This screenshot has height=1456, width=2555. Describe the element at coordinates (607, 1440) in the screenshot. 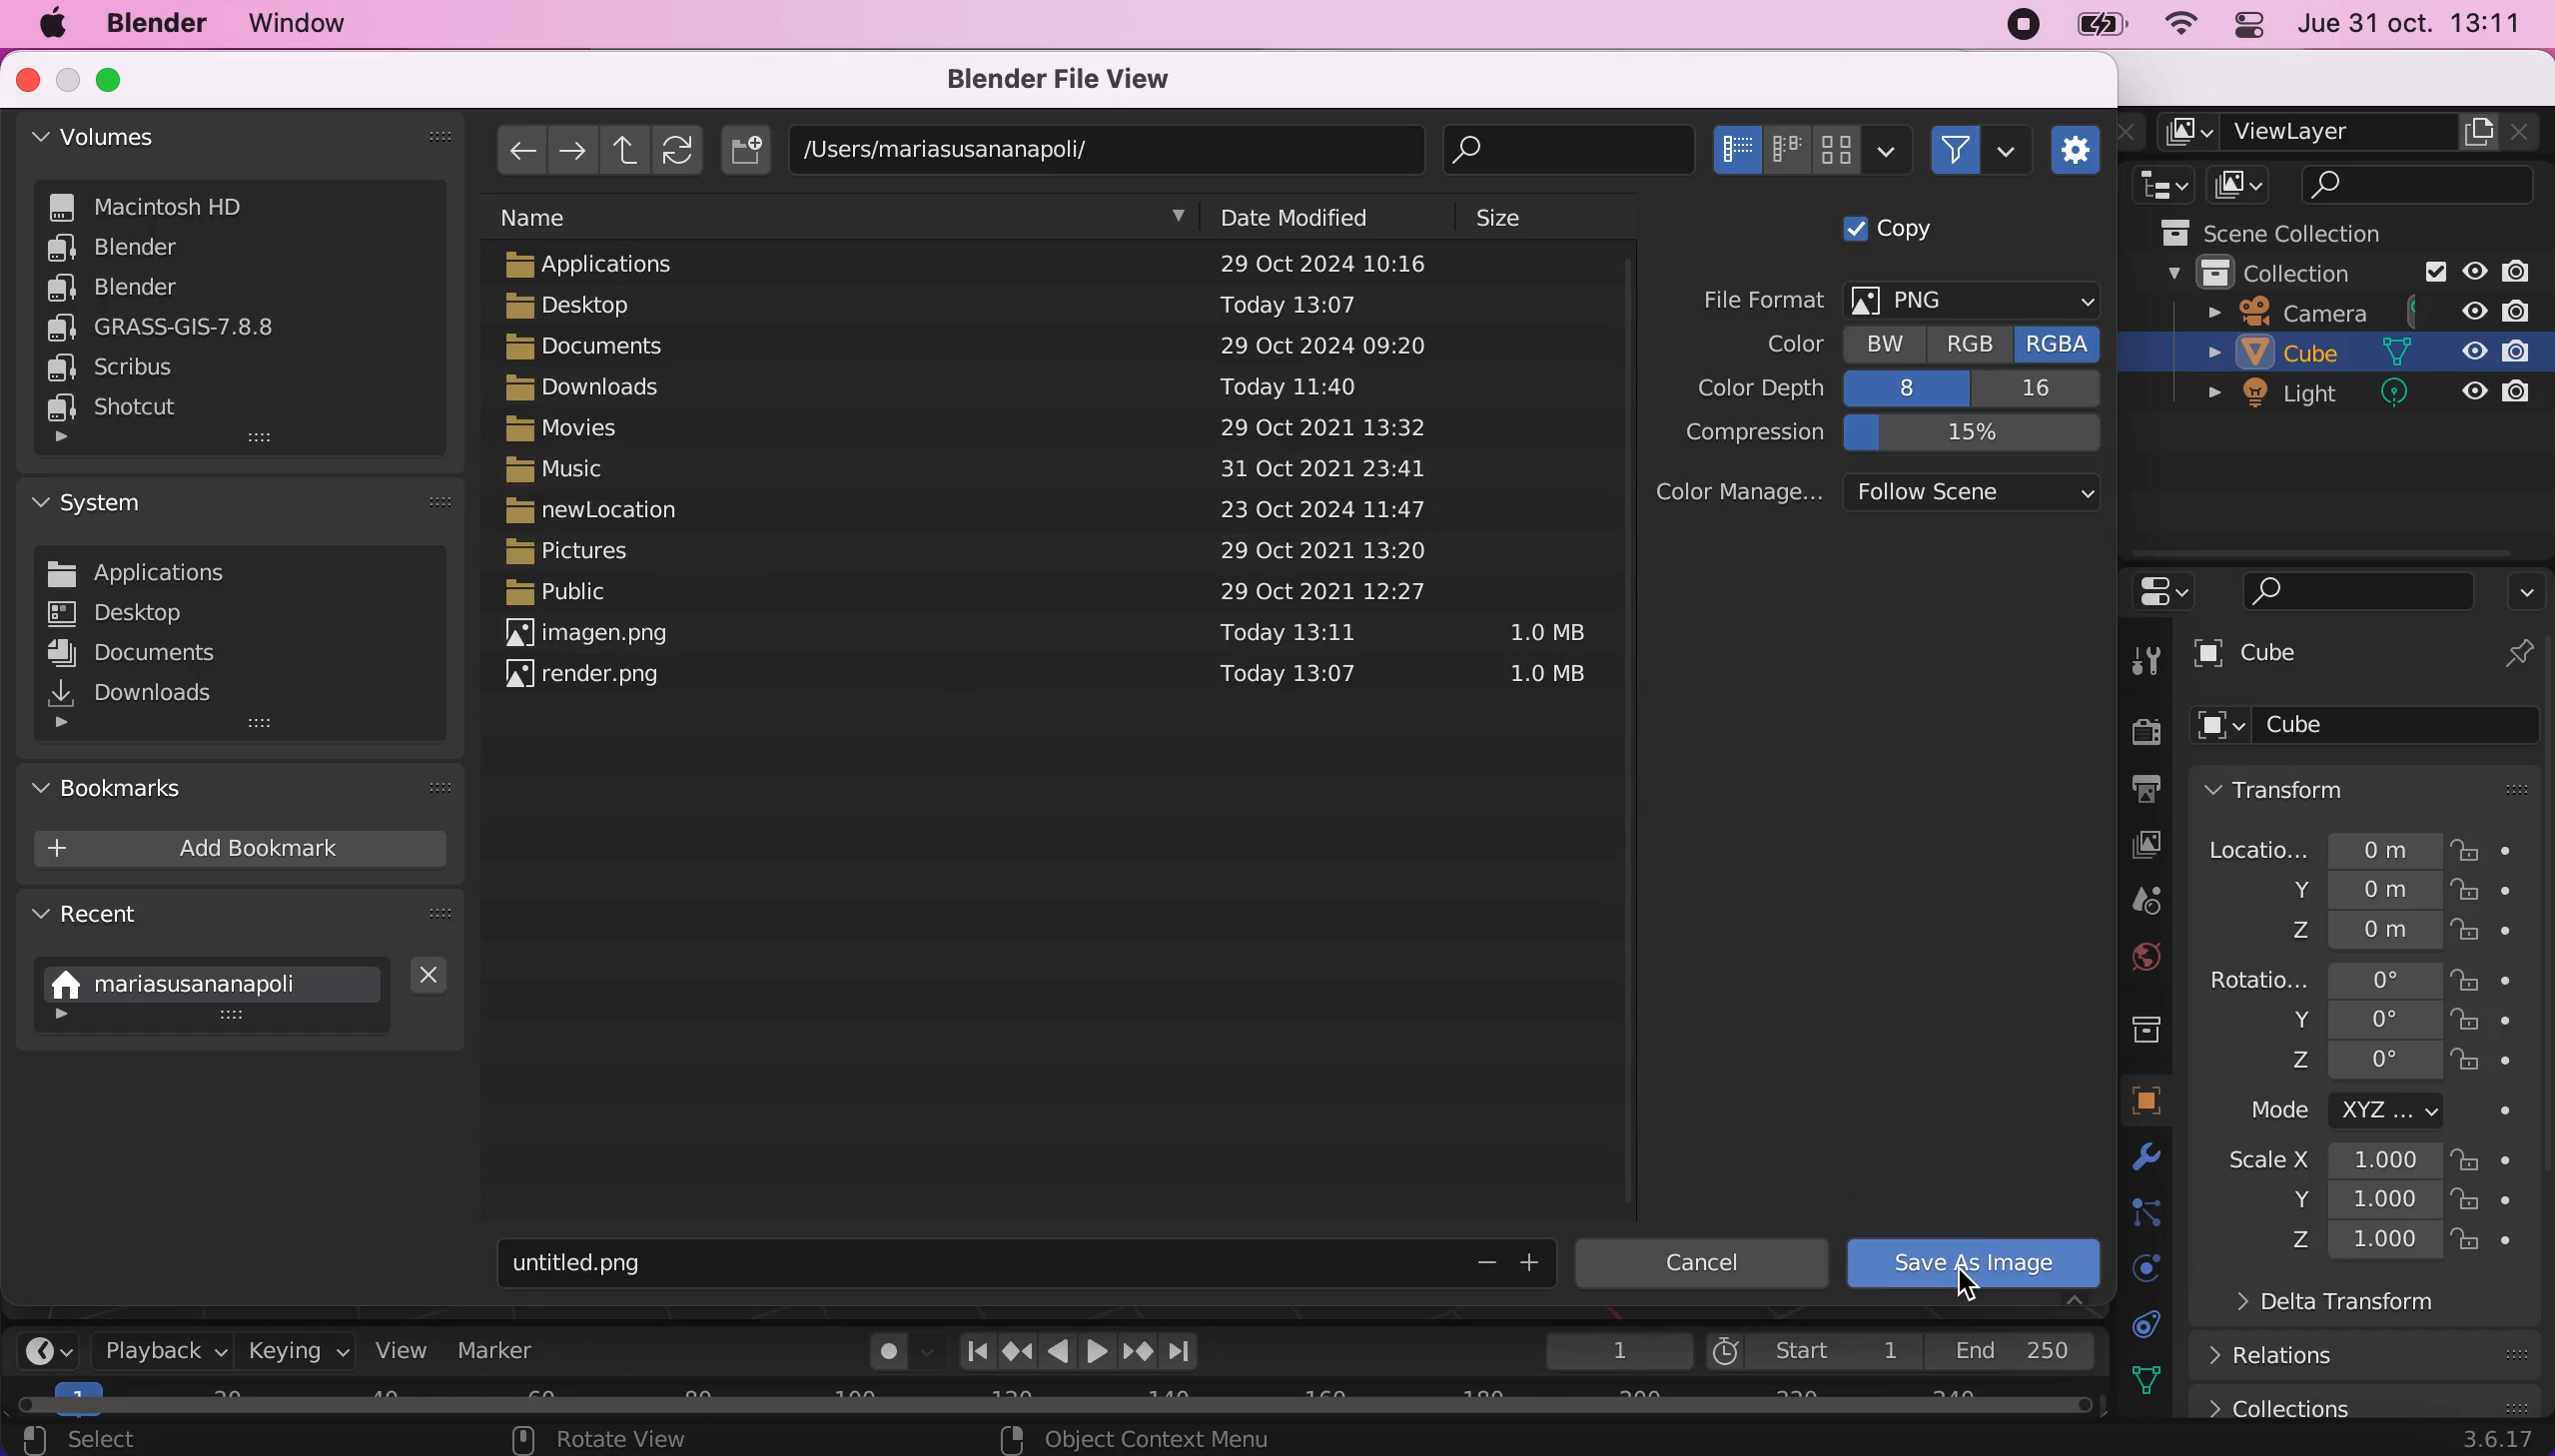

I see `rotate view` at that location.